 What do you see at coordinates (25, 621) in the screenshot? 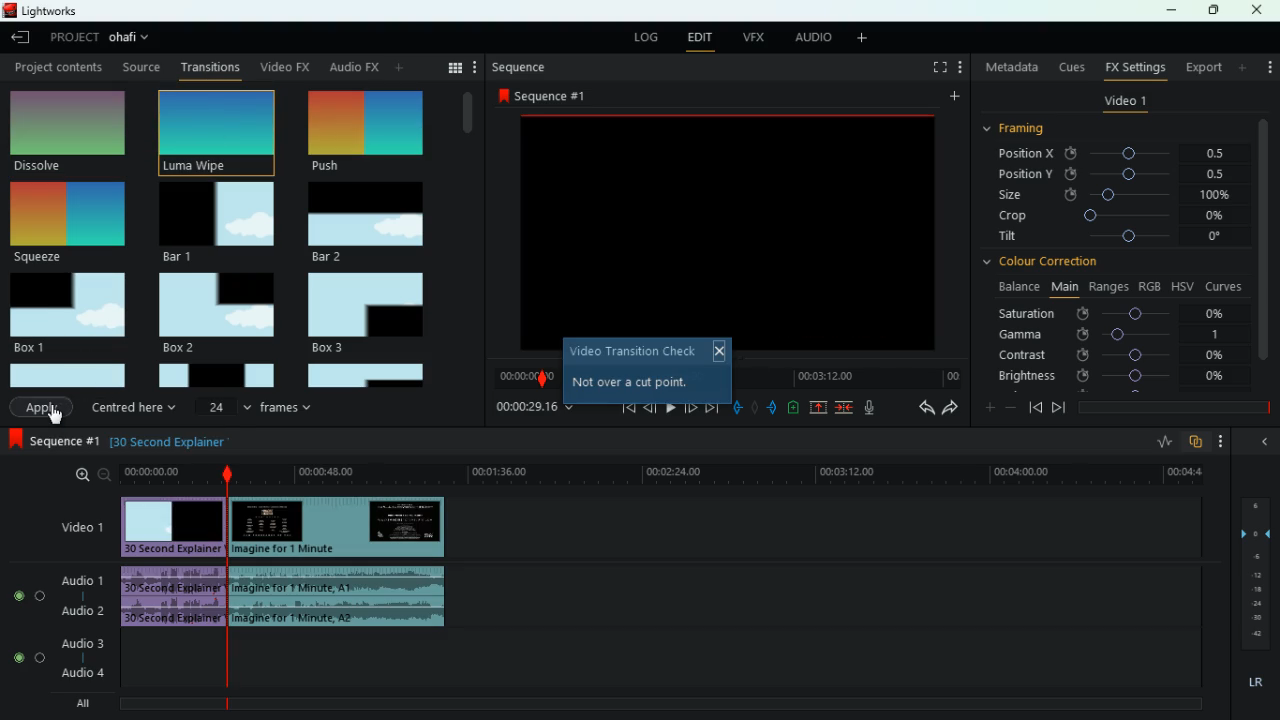
I see `radio button` at bounding box center [25, 621].